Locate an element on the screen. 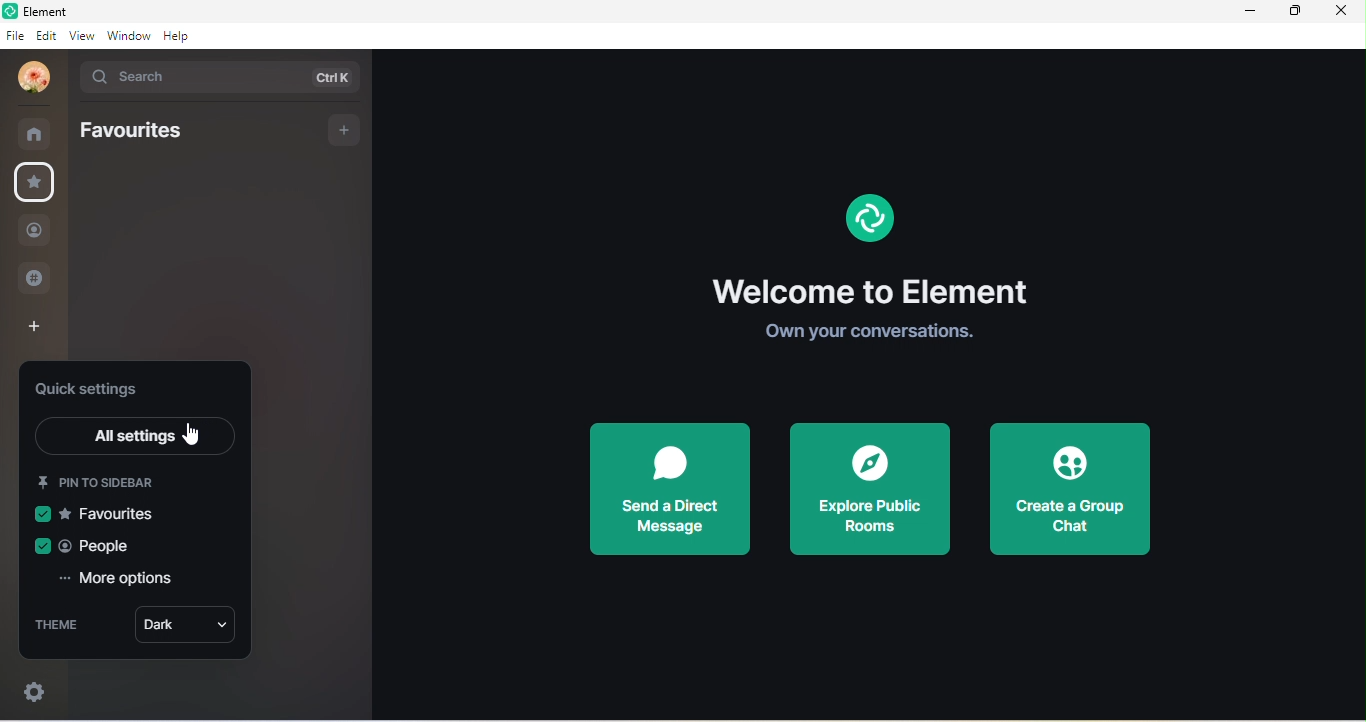 The height and width of the screenshot is (722, 1366). quick setting is located at coordinates (96, 390).